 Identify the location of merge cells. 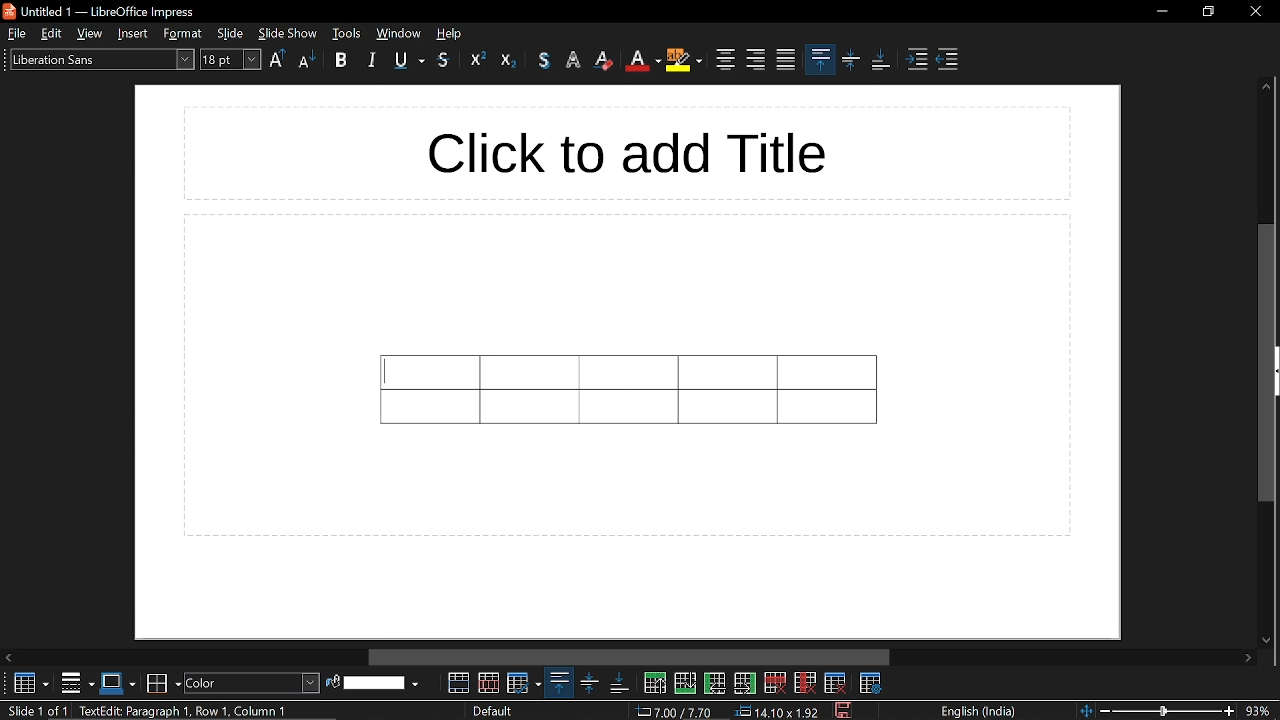
(460, 683).